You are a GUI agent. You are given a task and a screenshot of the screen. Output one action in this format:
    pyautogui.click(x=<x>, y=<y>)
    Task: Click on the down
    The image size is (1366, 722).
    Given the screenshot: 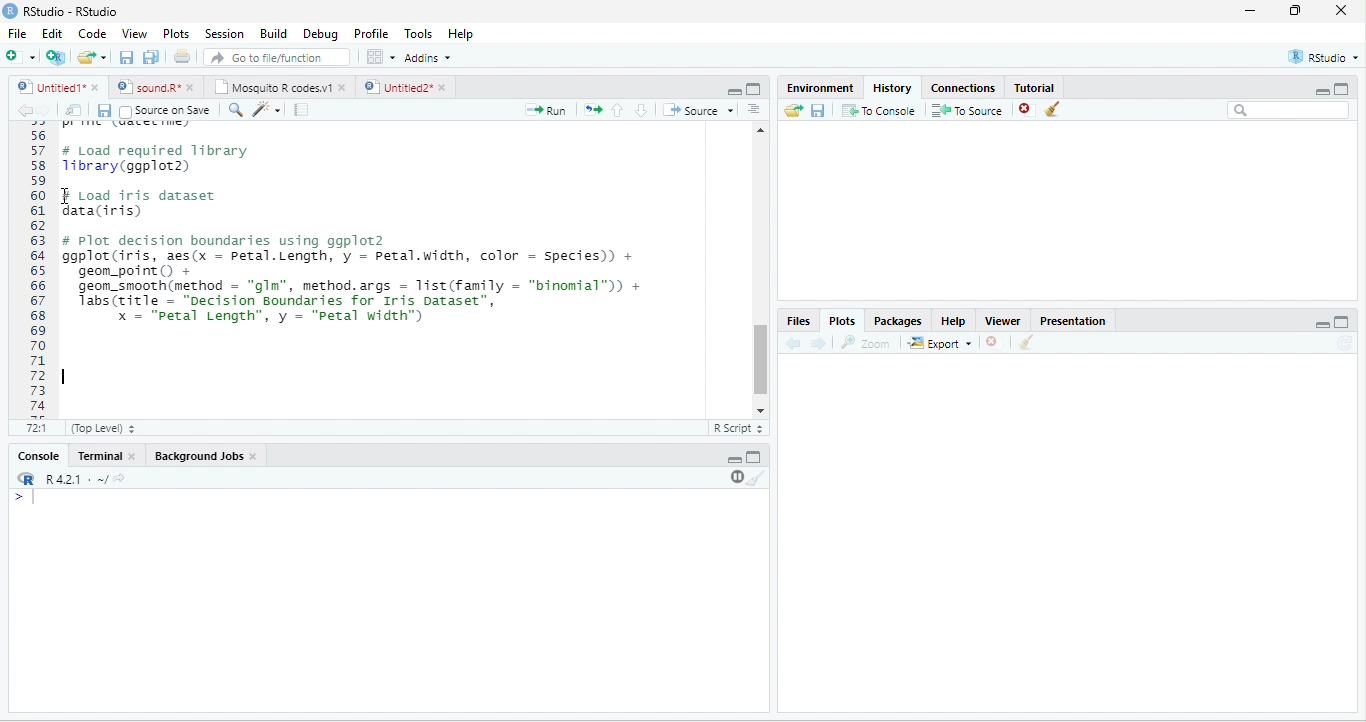 What is the action you would take?
    pyautogui.click(x=641, y=110)
    